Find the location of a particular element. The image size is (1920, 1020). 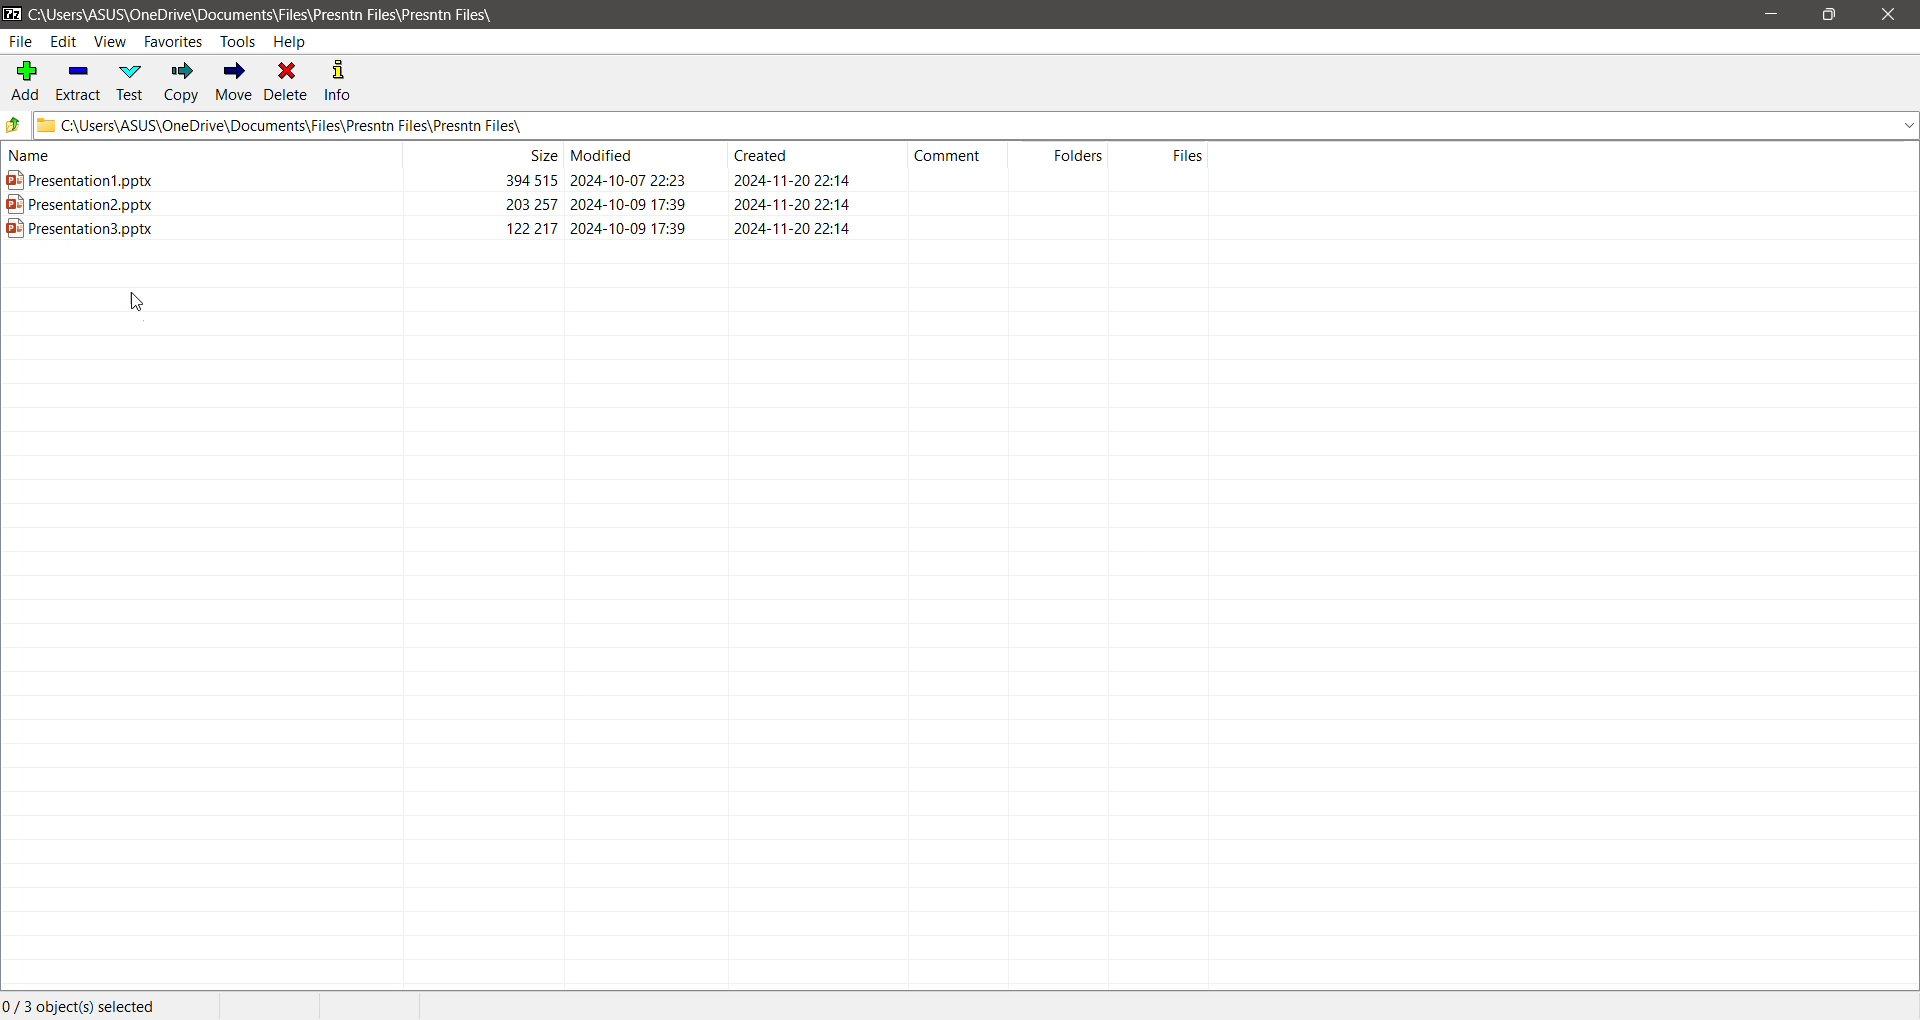

Test is located at coordinates (133, 82).